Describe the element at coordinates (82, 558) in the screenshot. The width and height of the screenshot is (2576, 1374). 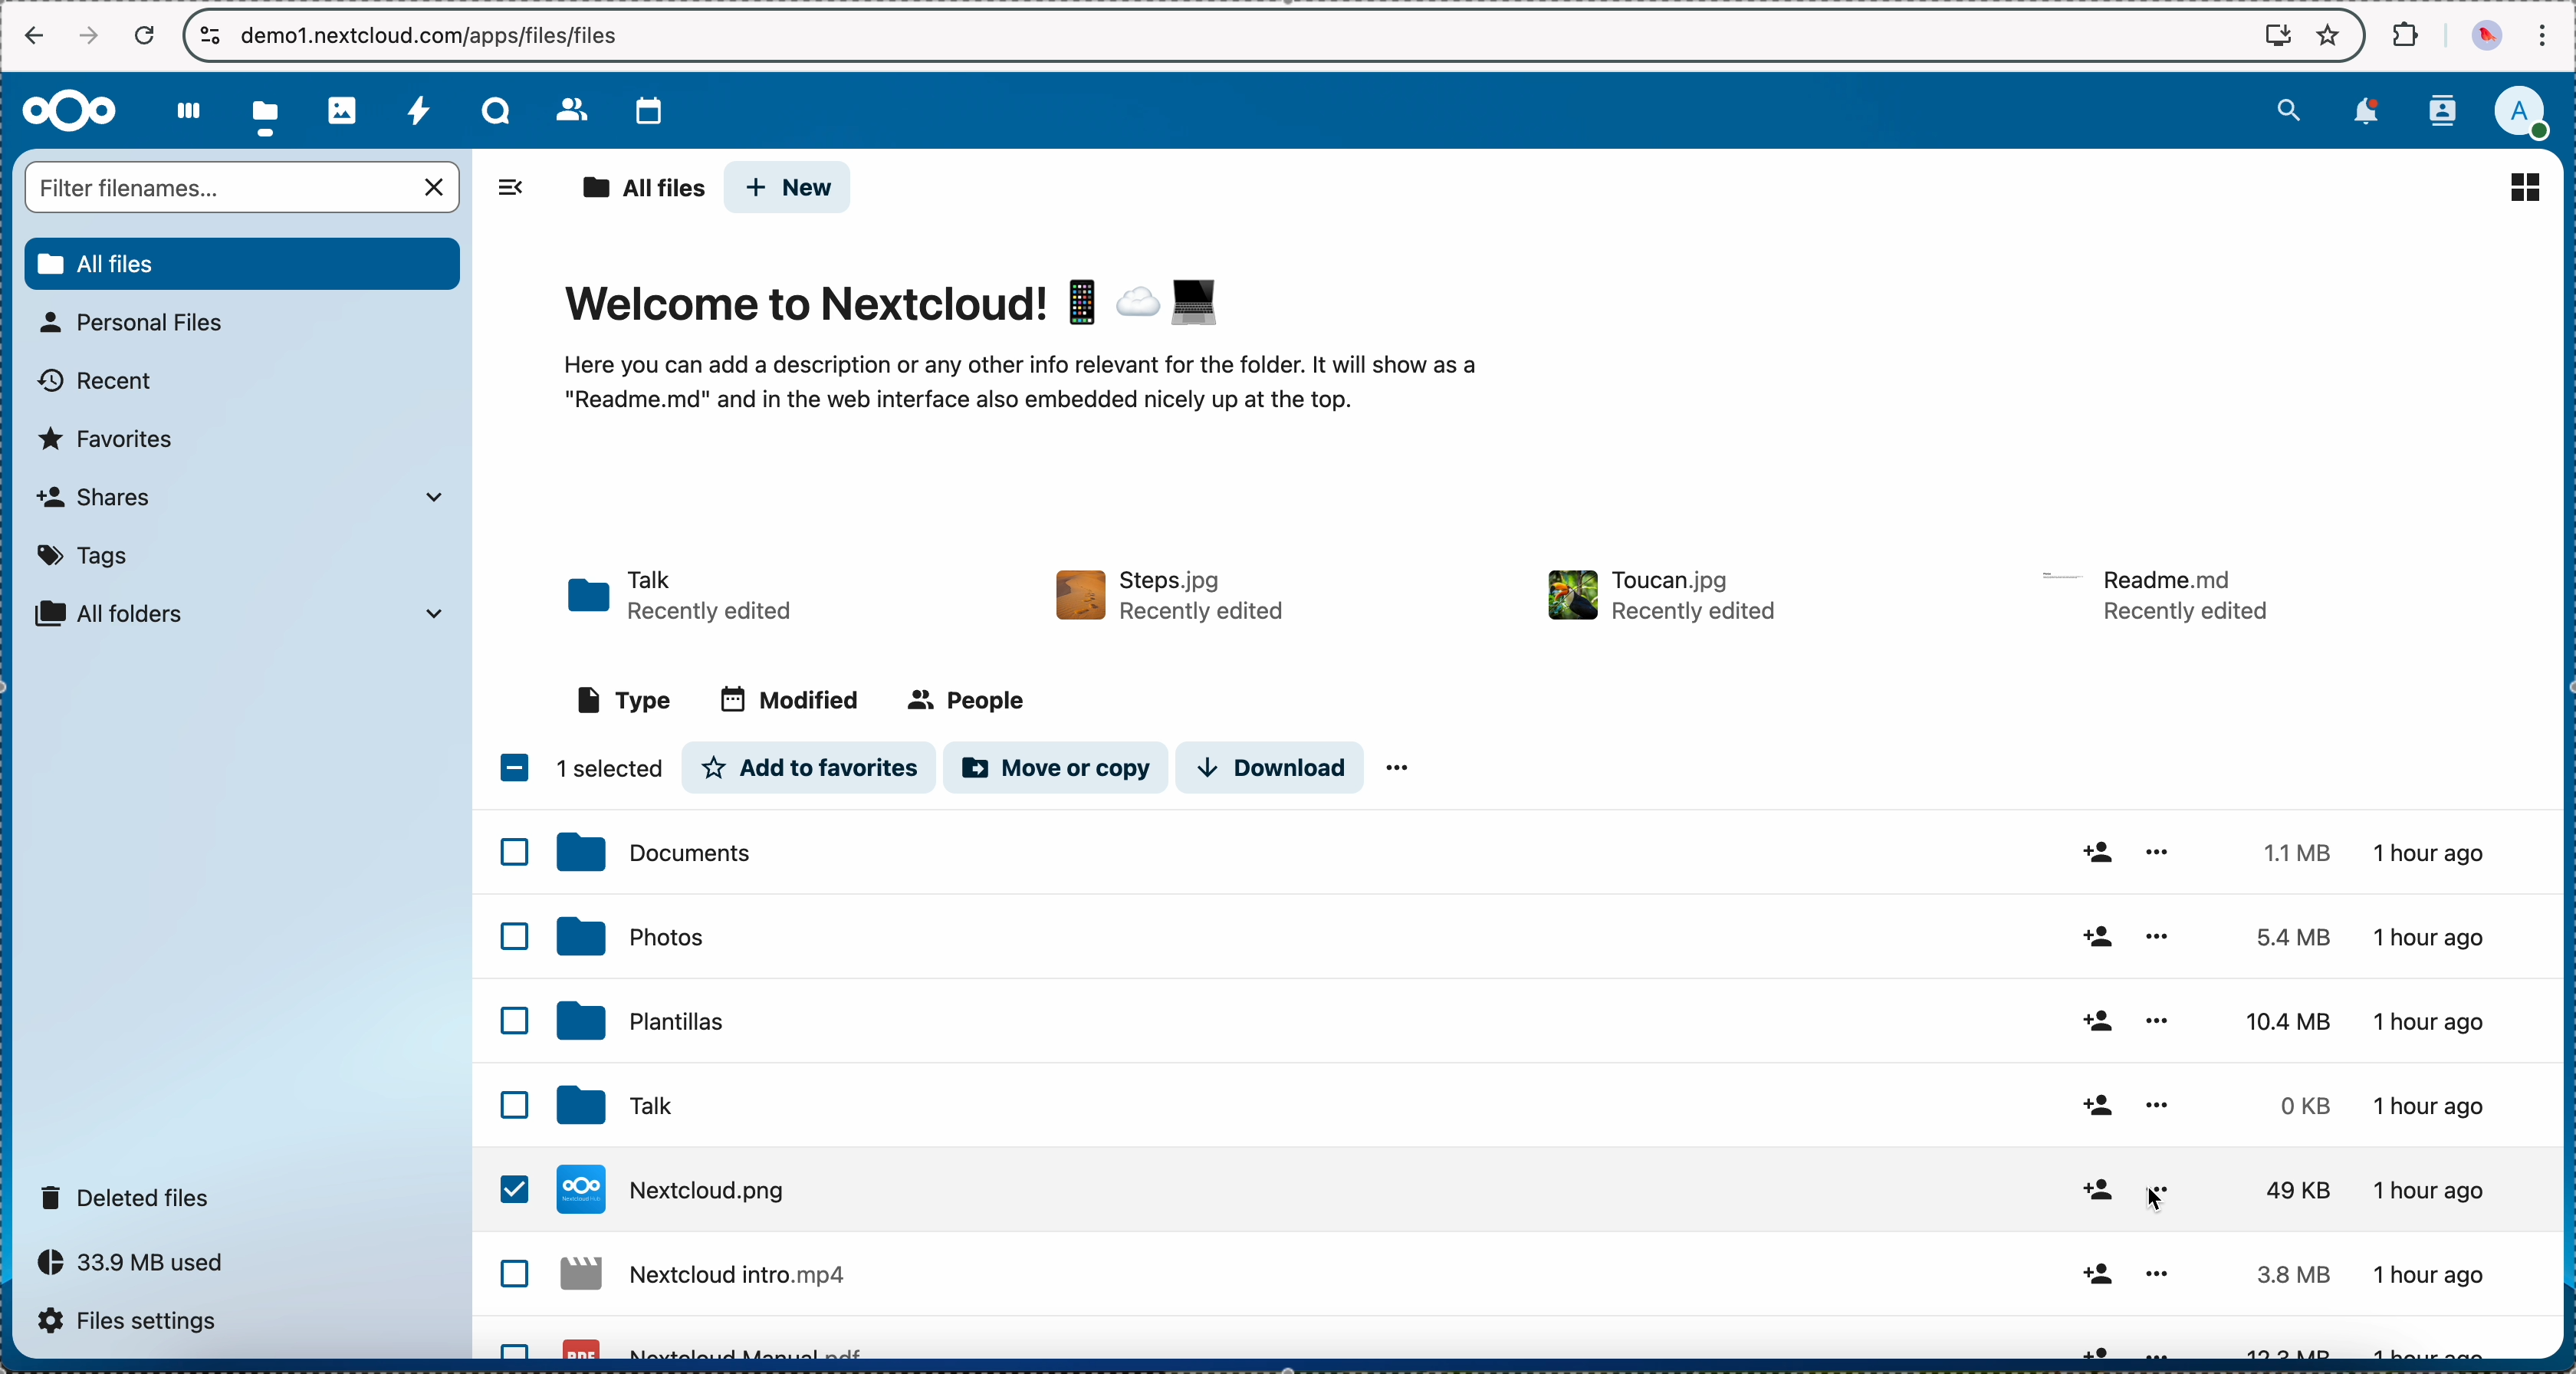
I see `tags` at that location.